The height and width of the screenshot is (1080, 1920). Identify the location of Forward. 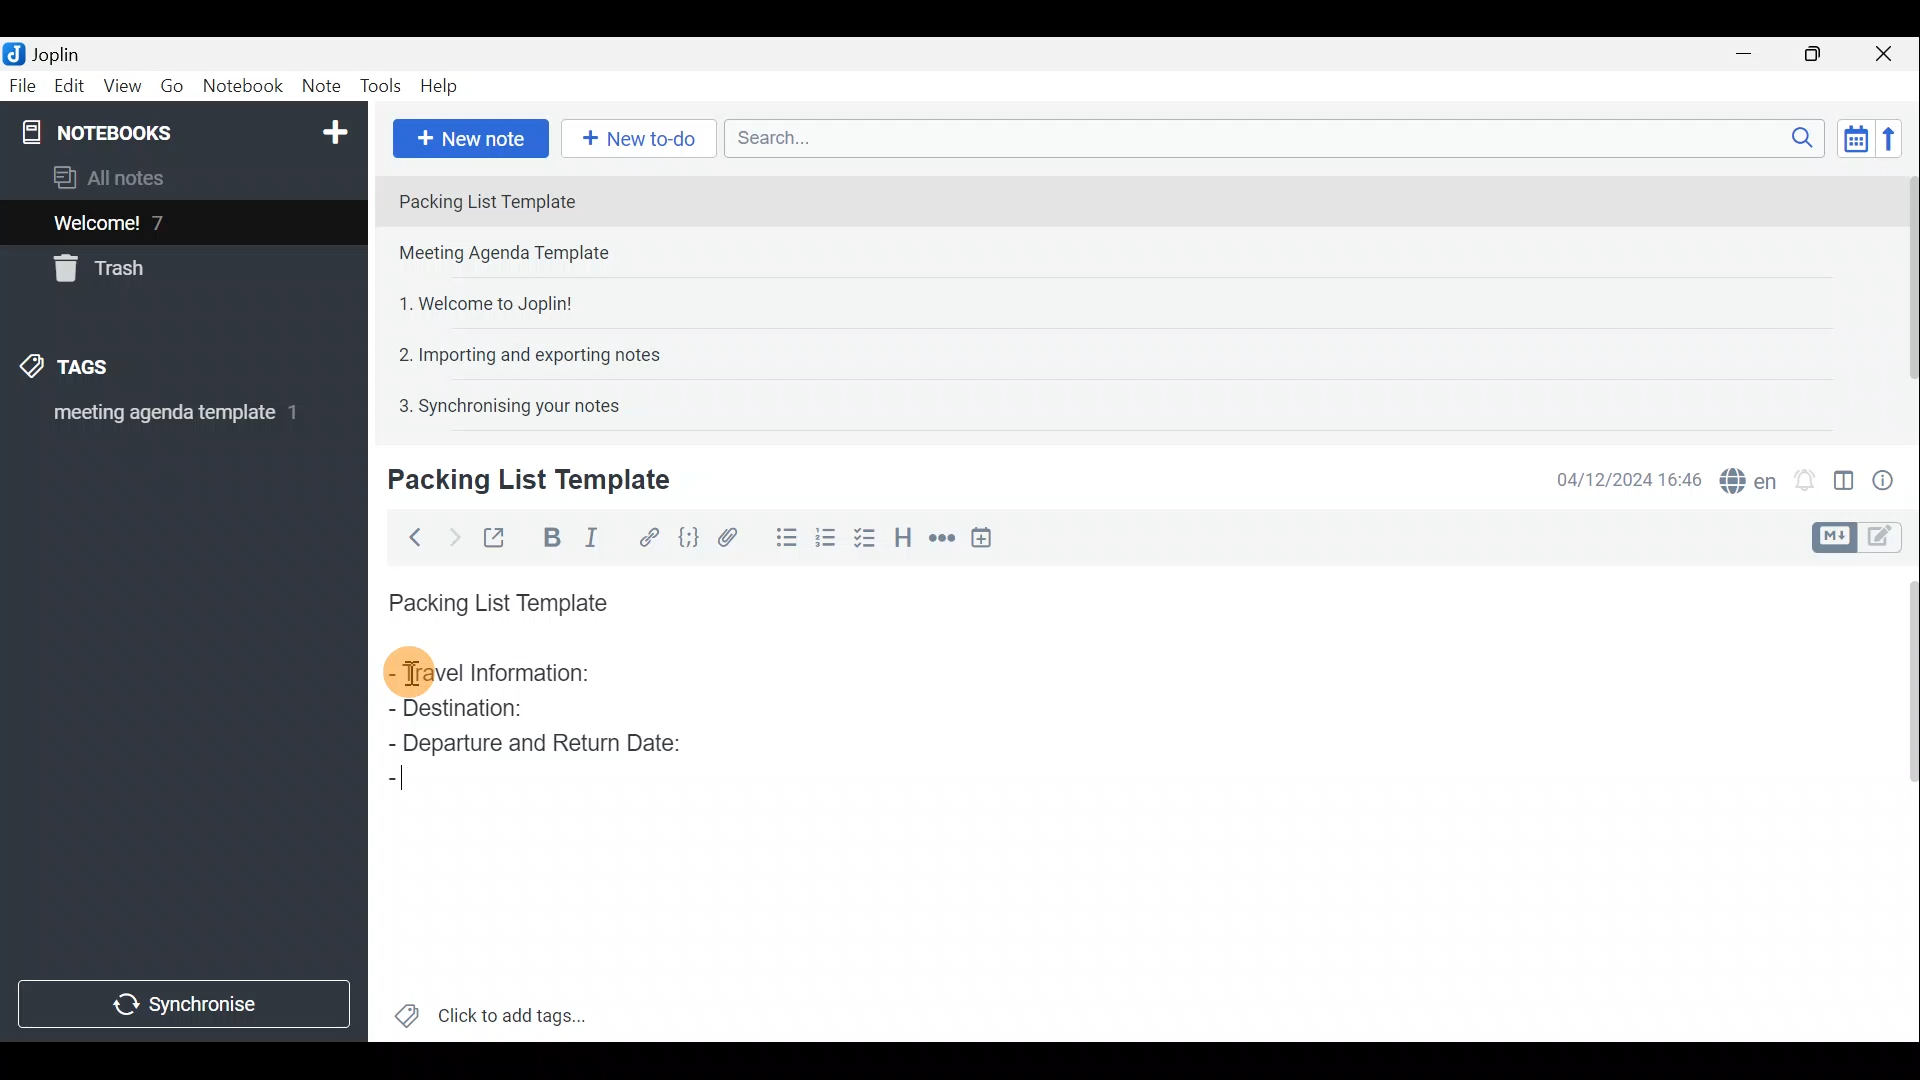
(450, 535).